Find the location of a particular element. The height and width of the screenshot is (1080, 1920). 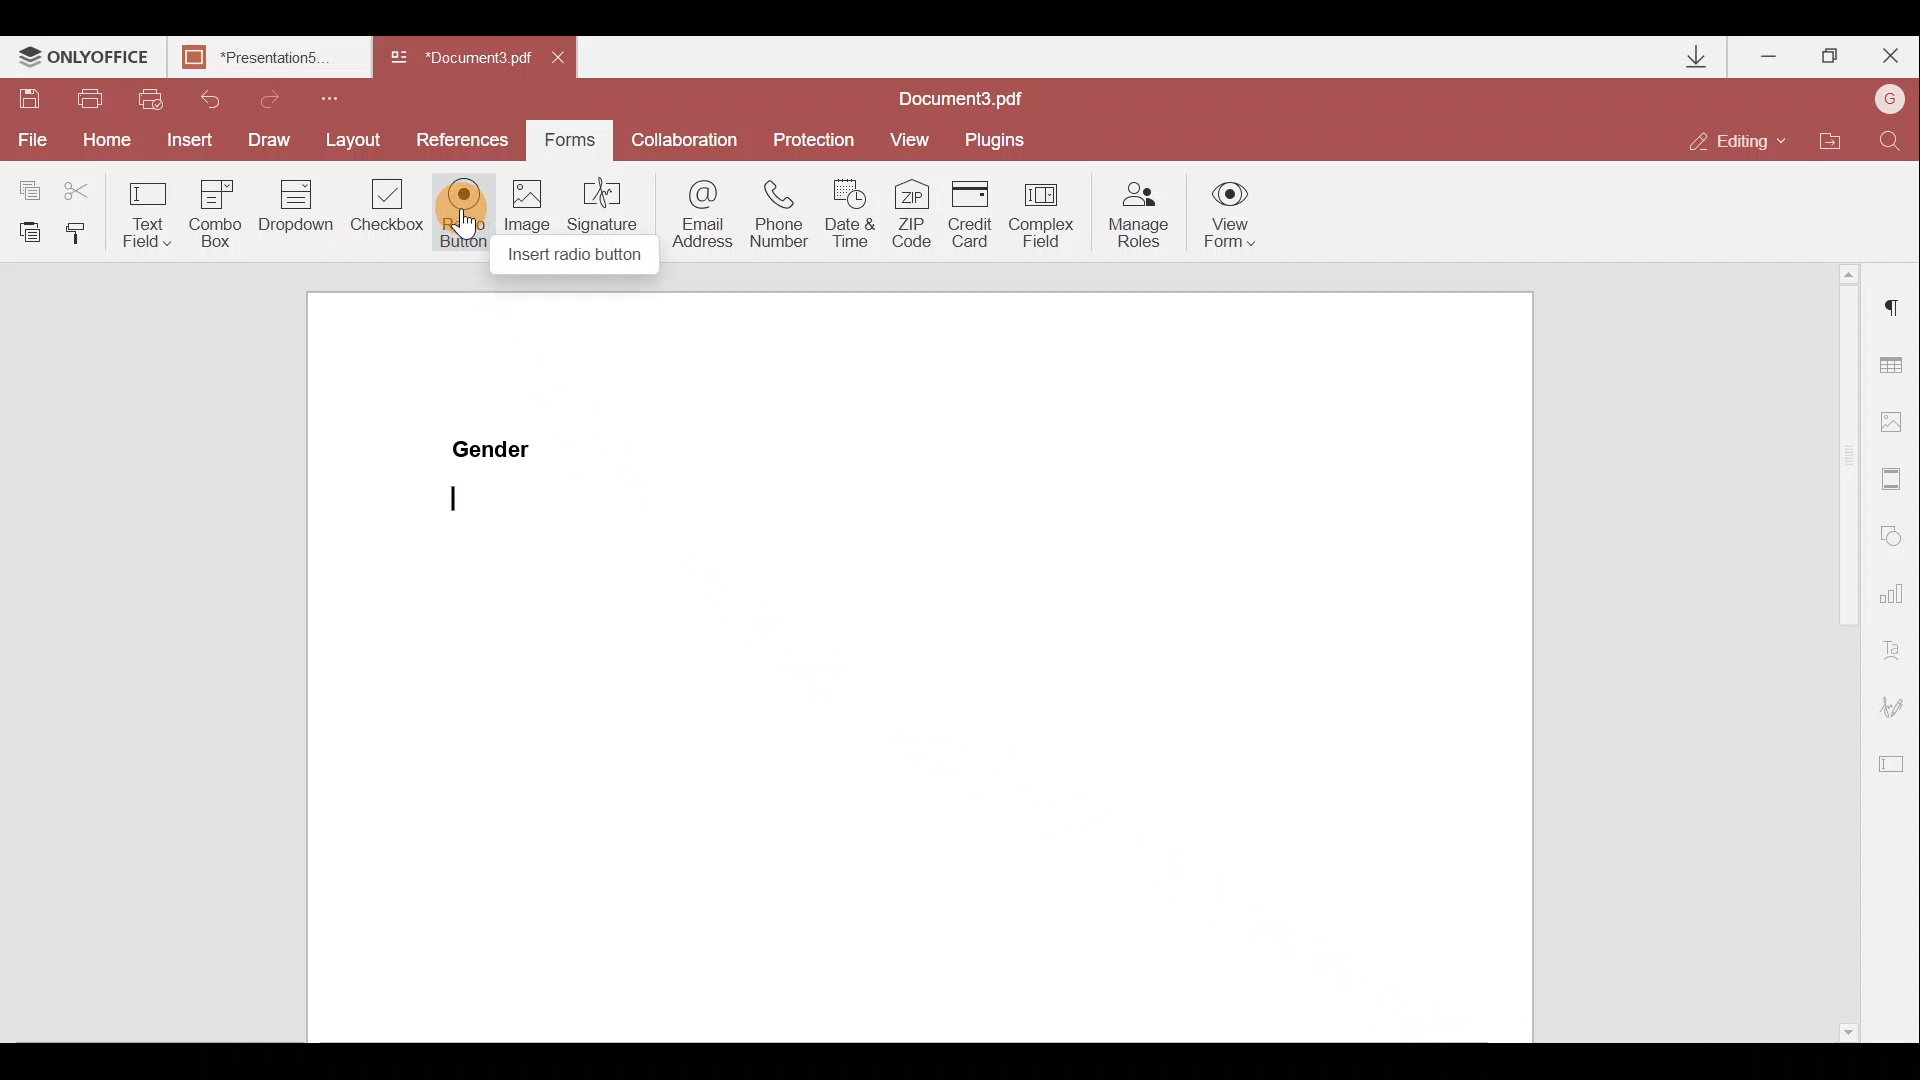

Shapes settings is located at coordinates (1896, 538).